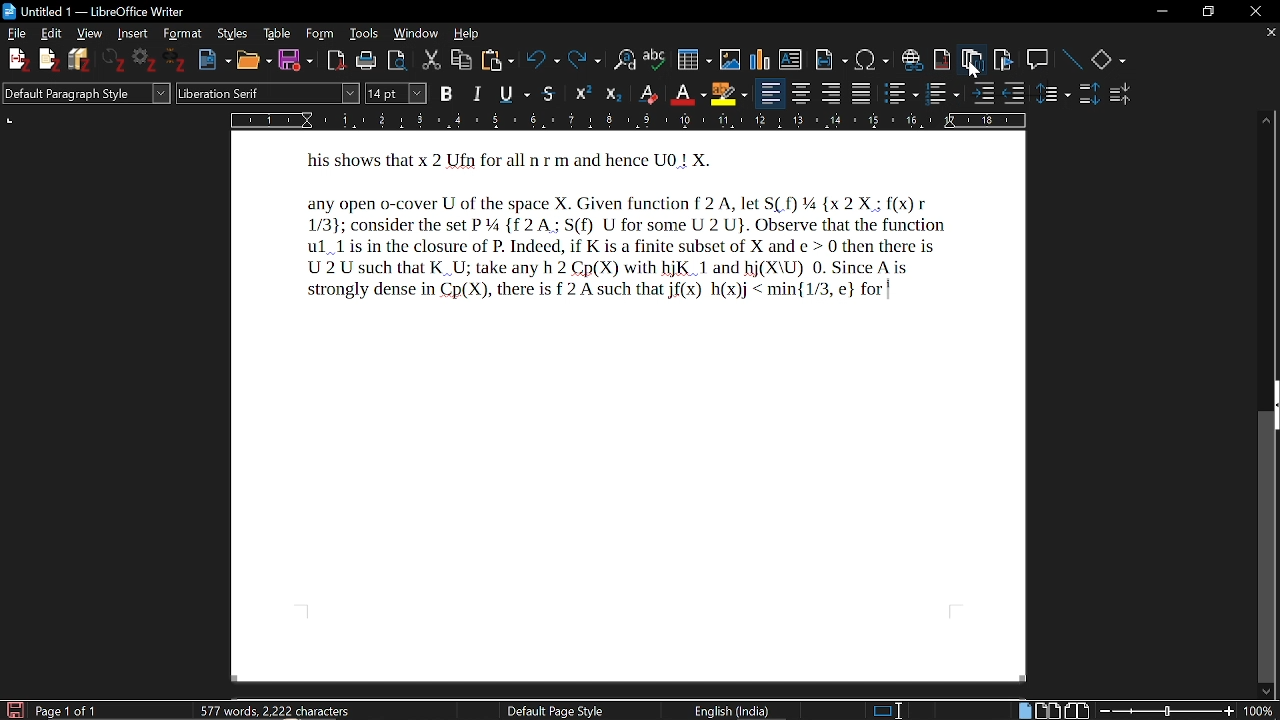 The height and width of the screenshot is (720, 1280). What do you see at coordinates (365, 32) in the screenshot?
I see `Tools` at bounding box center [365, 32].